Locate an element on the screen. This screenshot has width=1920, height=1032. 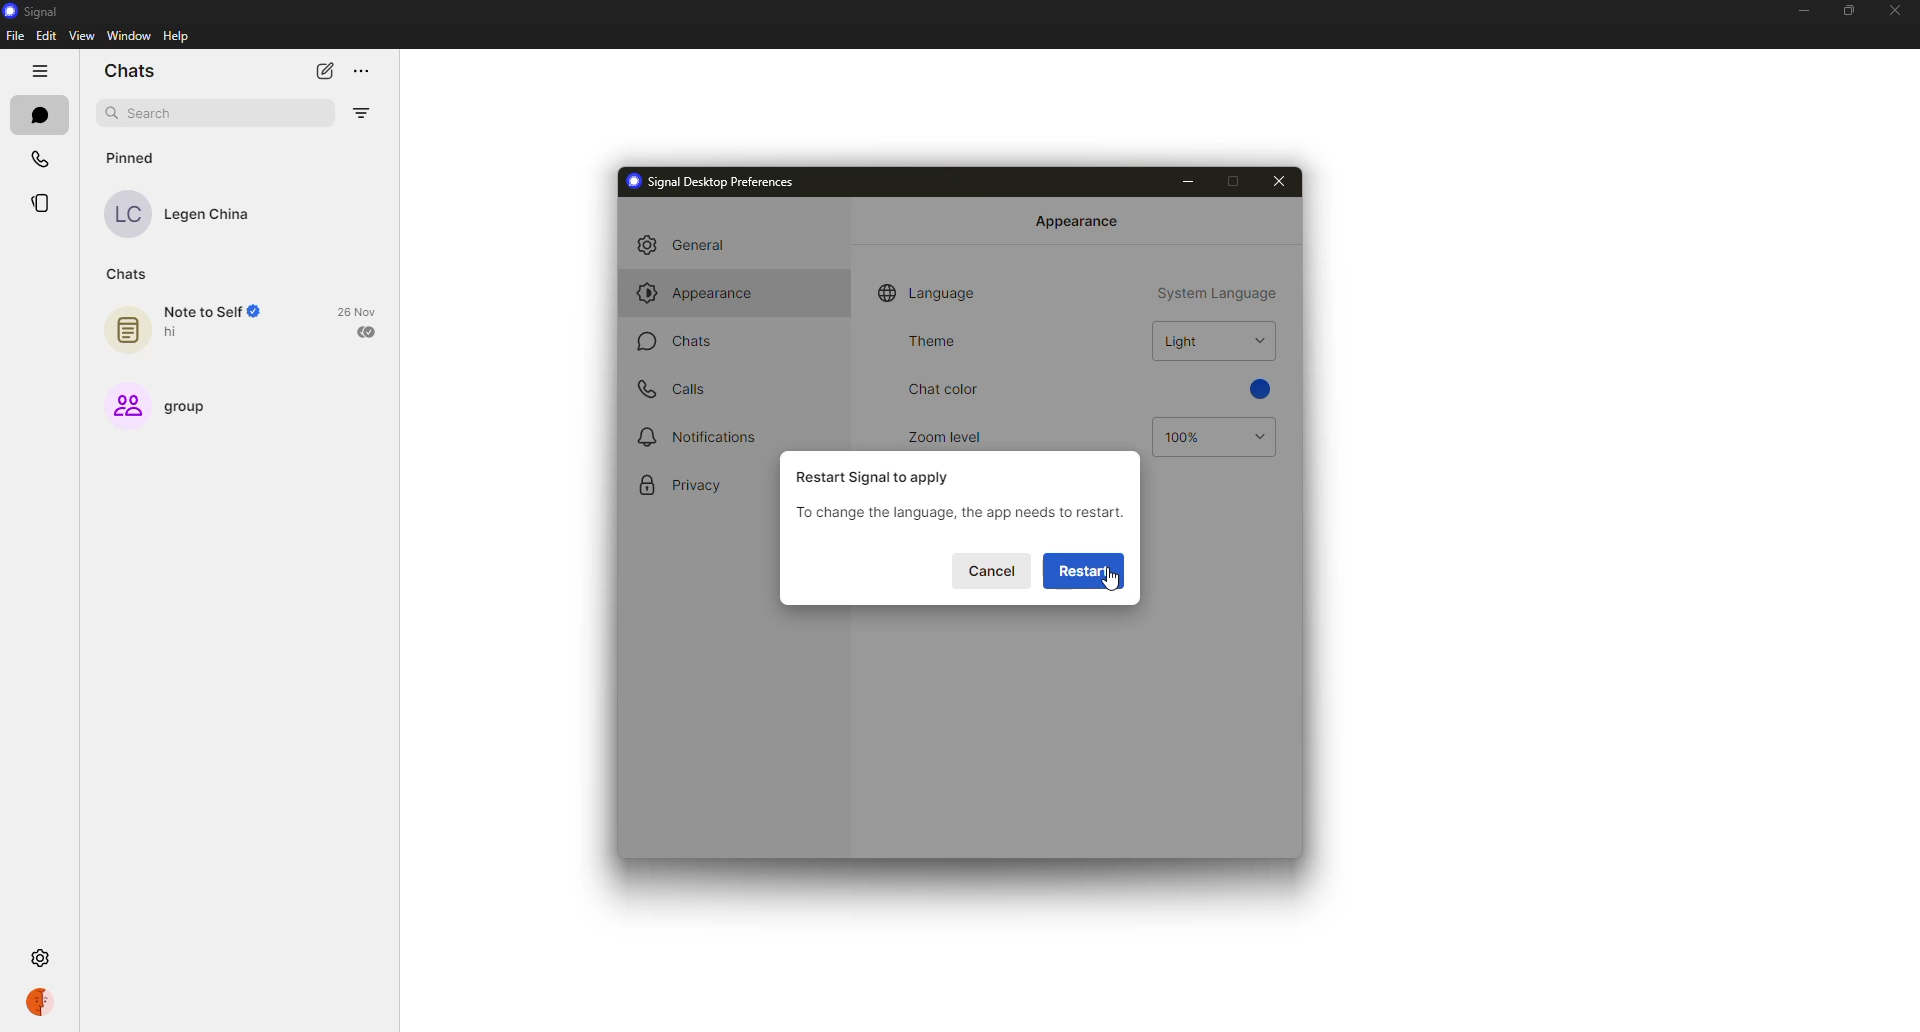
filter is located at coordinates (363, 112).